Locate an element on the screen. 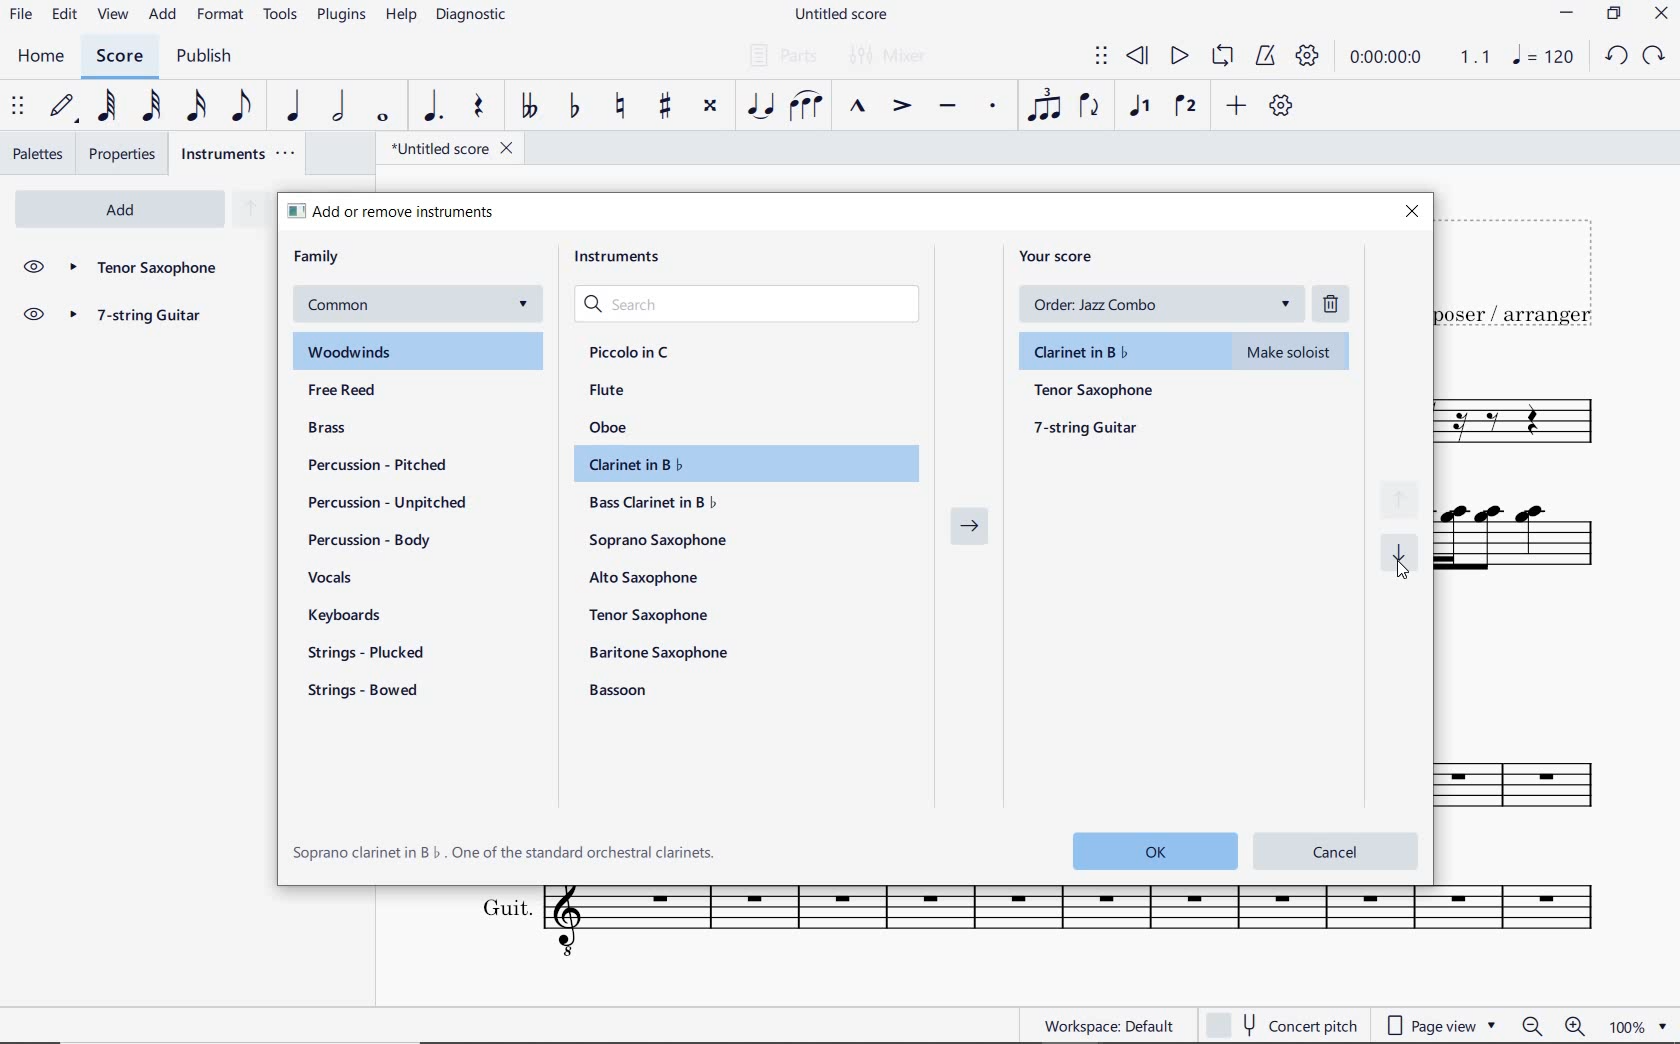  NOTE is located at coordinates (1543, 55).